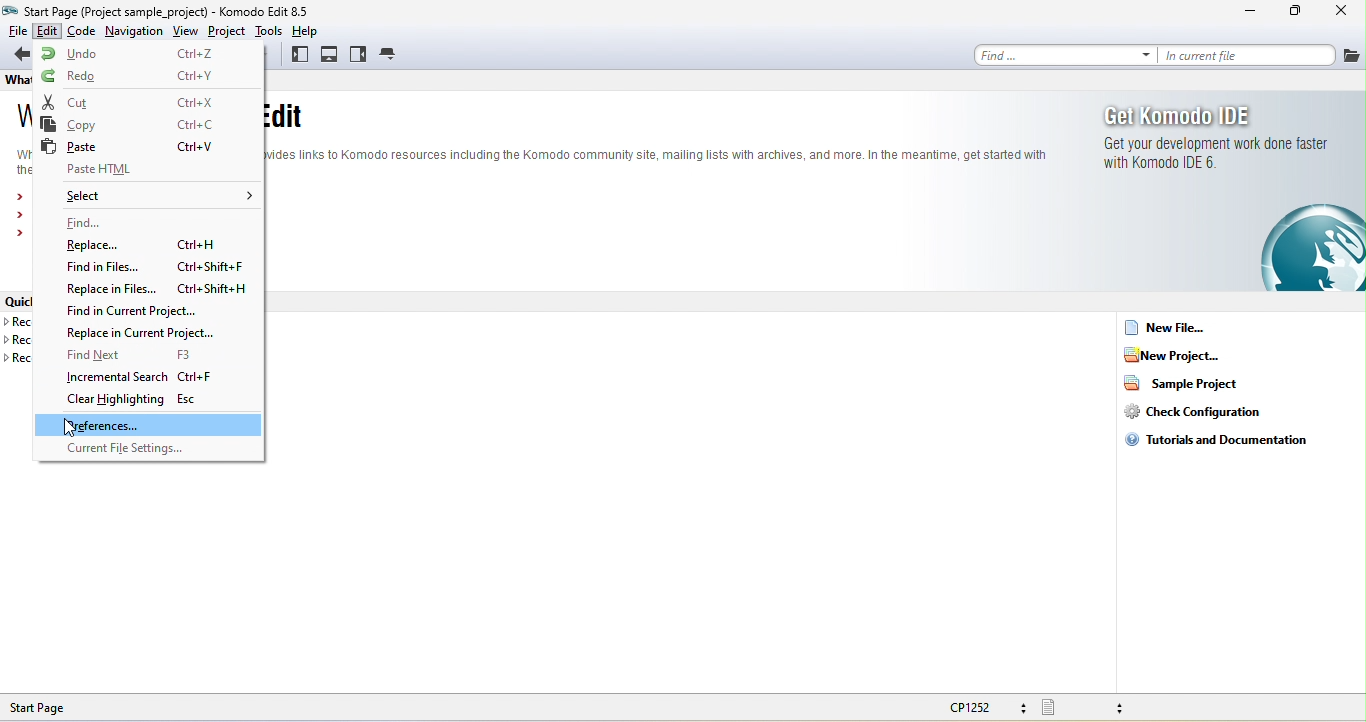  I want to click on check configuration, so click(1206, 411).